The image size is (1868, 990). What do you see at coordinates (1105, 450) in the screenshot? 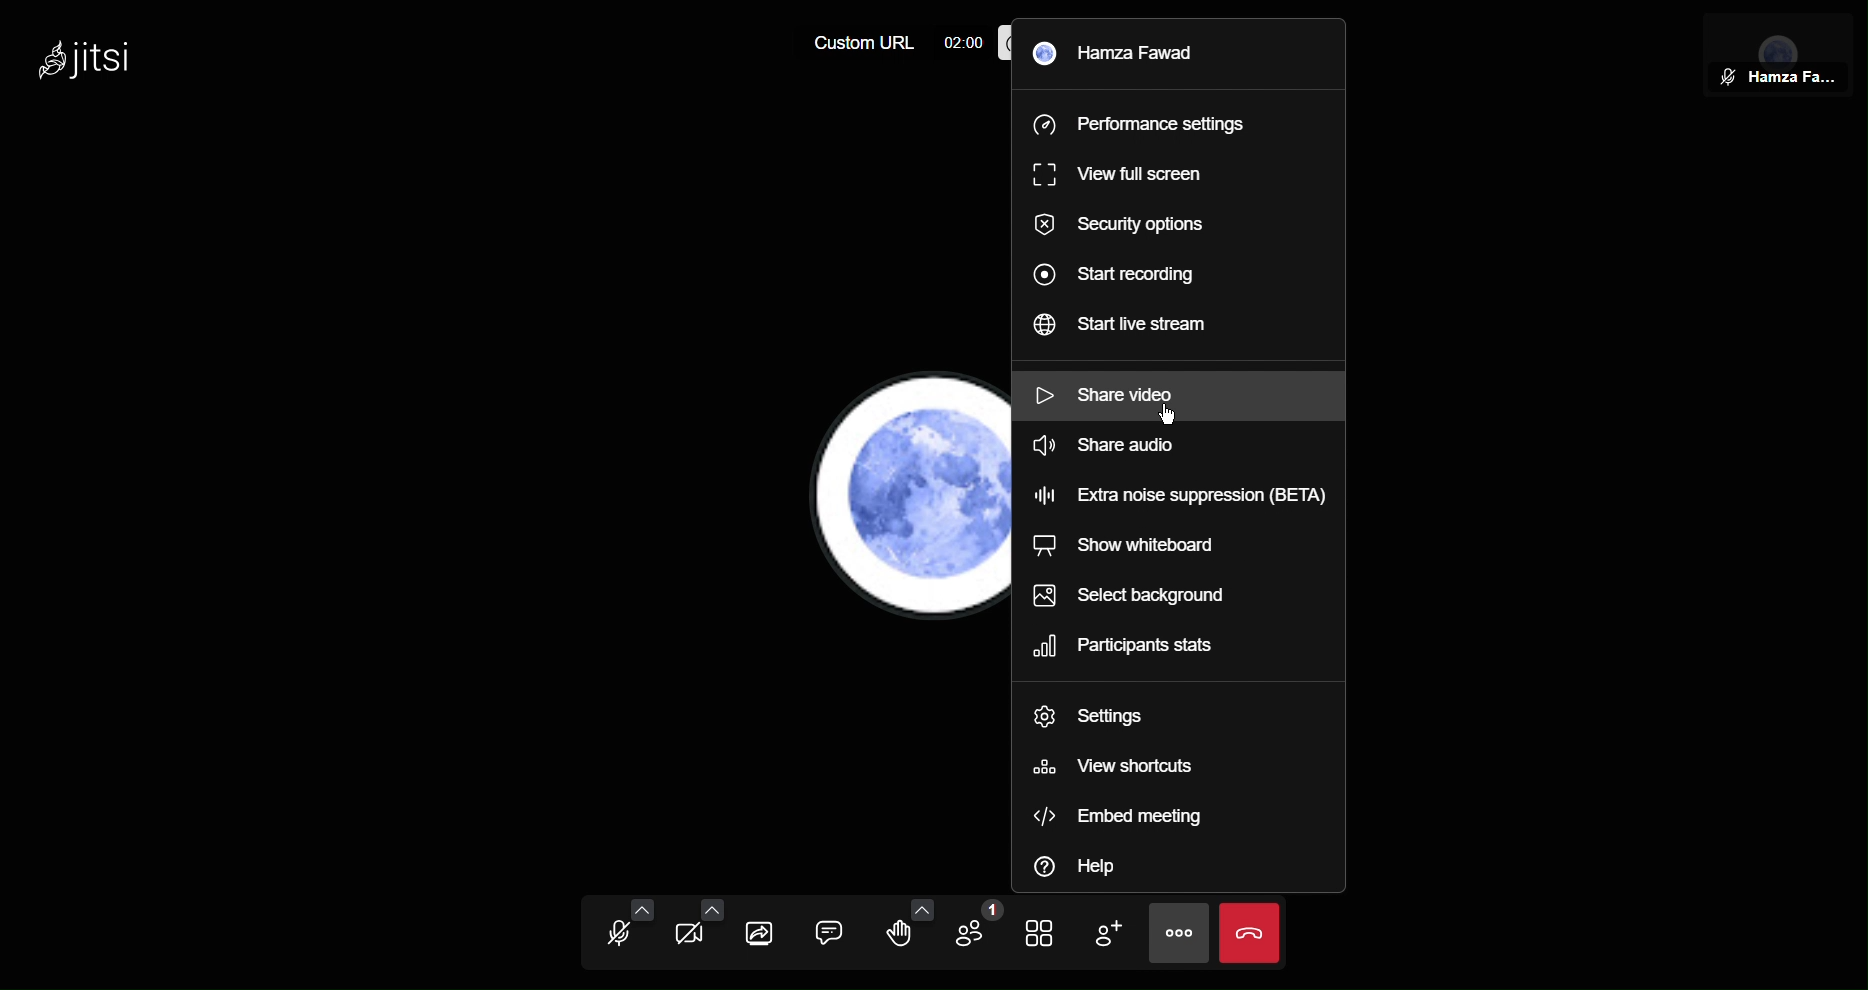
I see `Share audio` at bounding box center [1105, 450].